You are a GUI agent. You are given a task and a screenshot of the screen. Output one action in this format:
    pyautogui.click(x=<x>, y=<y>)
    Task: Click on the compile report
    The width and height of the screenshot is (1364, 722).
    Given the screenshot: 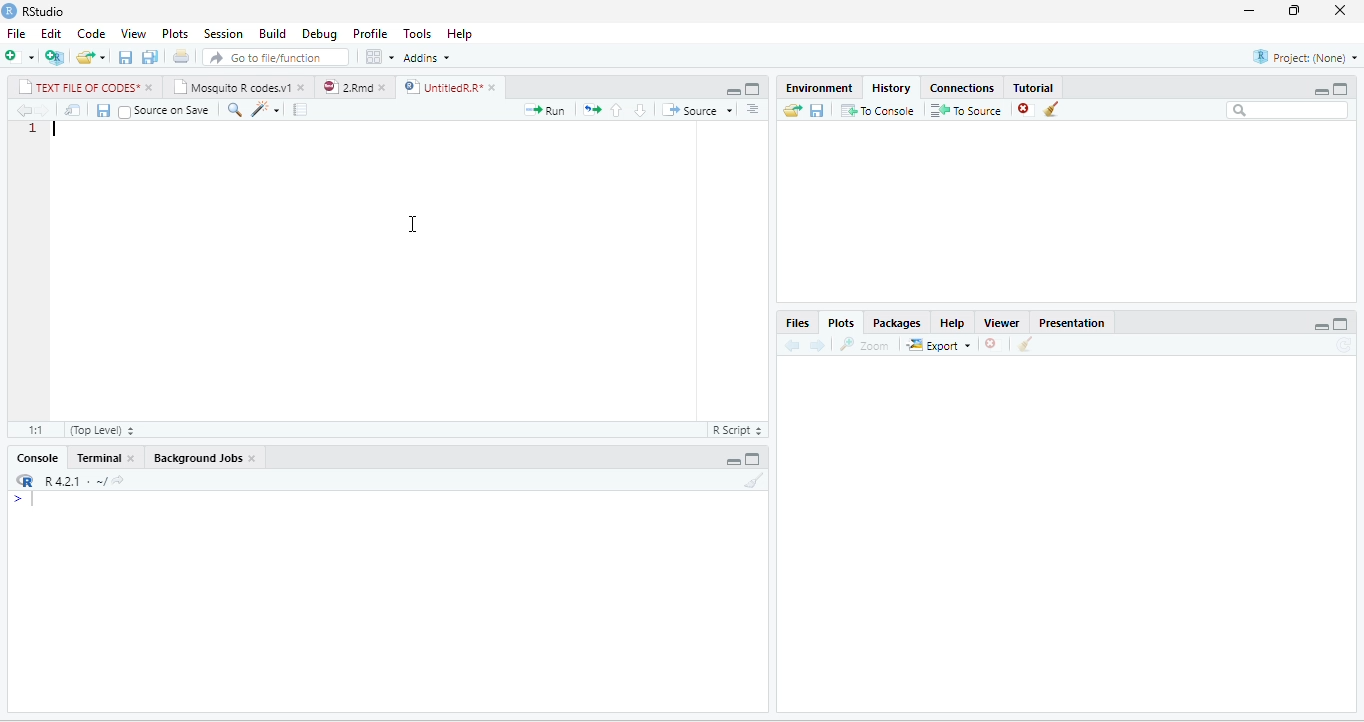 What is the action you would take?
    pyautogui.click(x=300, y=109)
    